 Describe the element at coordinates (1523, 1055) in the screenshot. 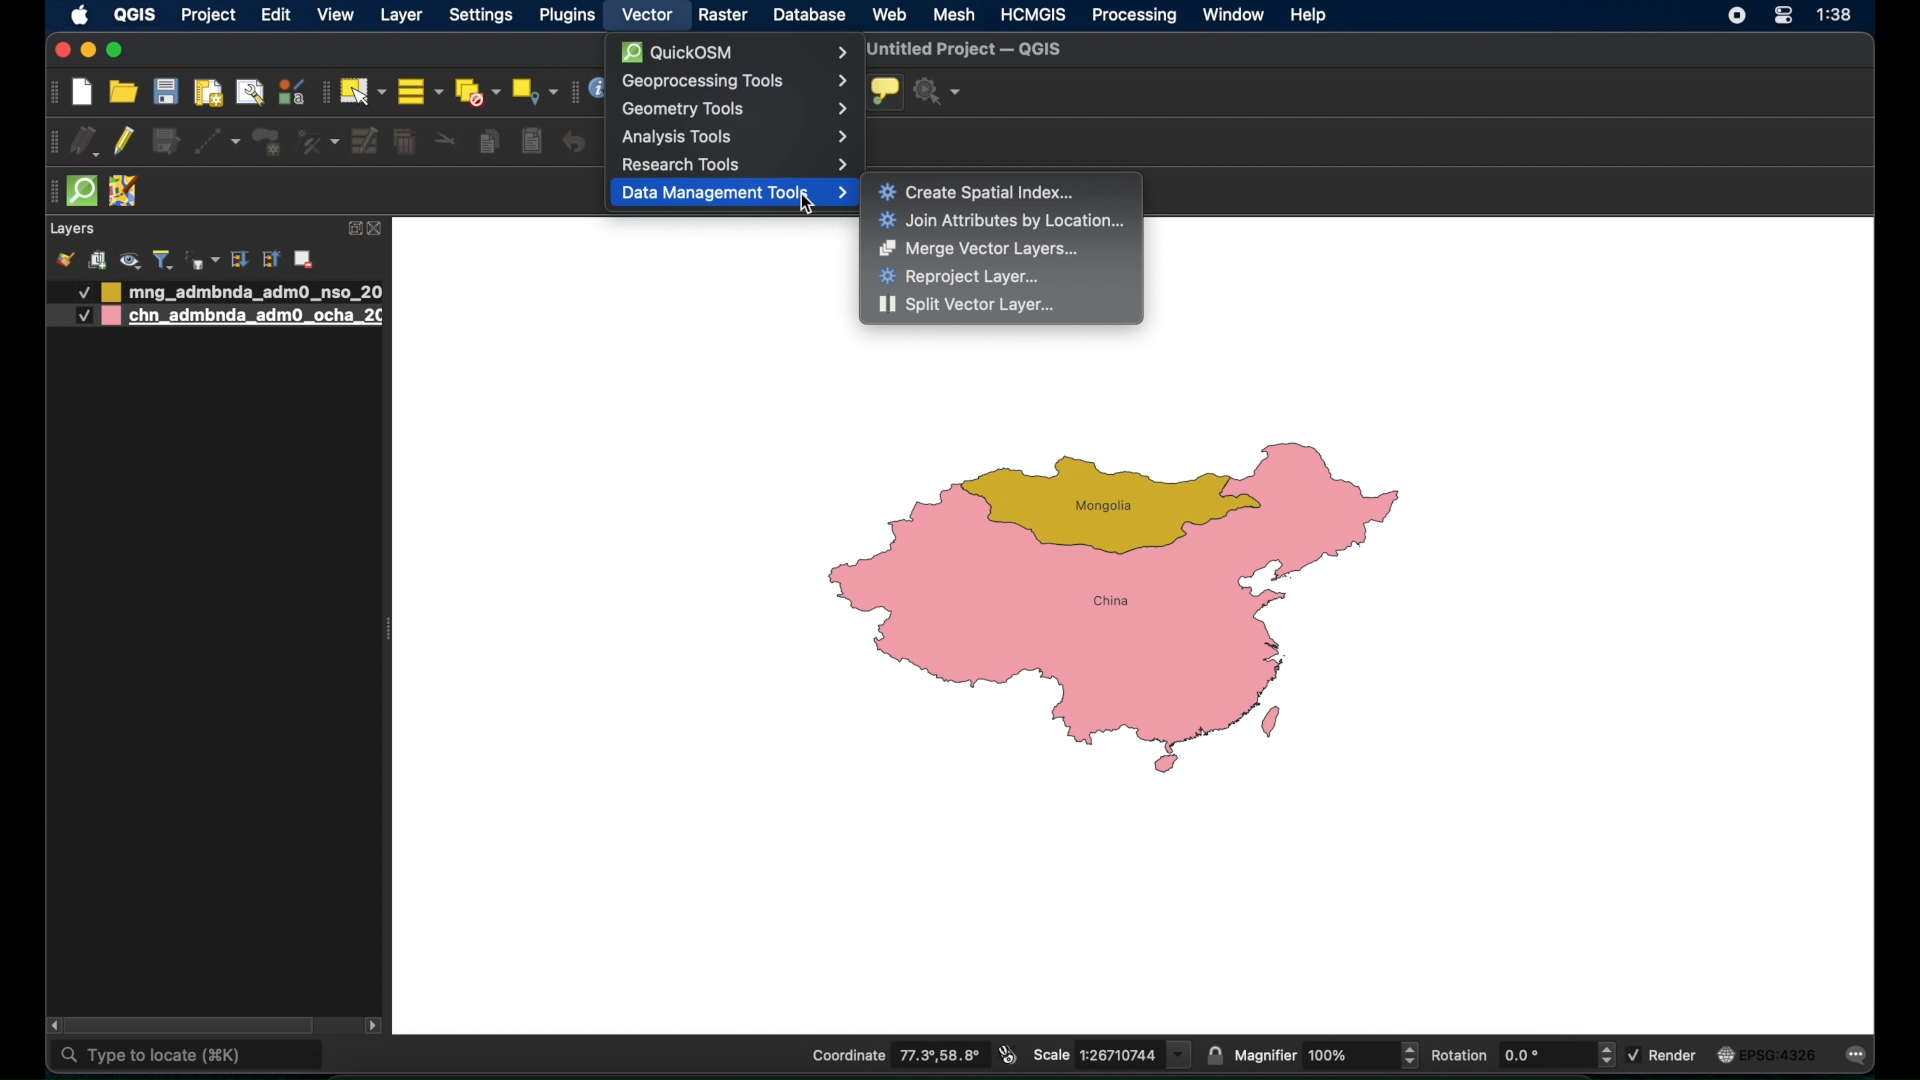

I see `rotation` at that location.